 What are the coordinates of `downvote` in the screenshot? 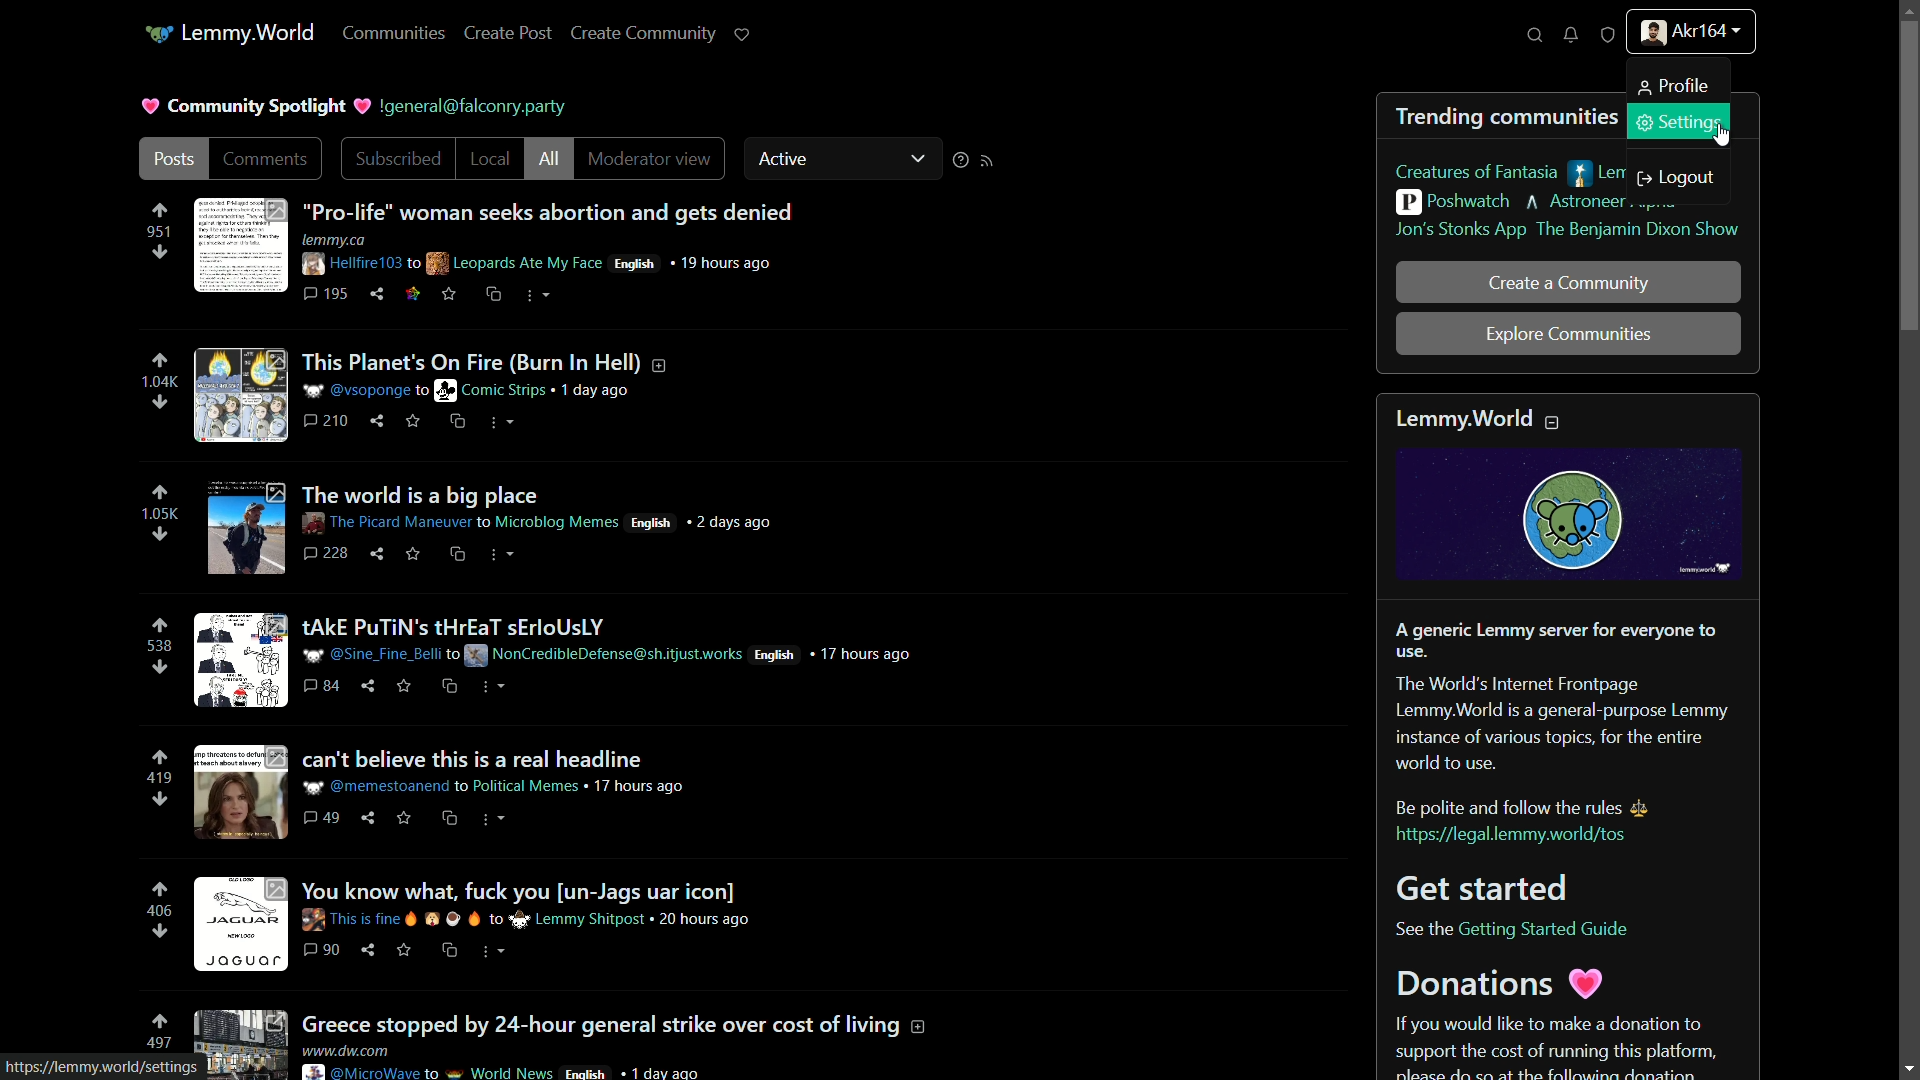 It's located at (159, 402).